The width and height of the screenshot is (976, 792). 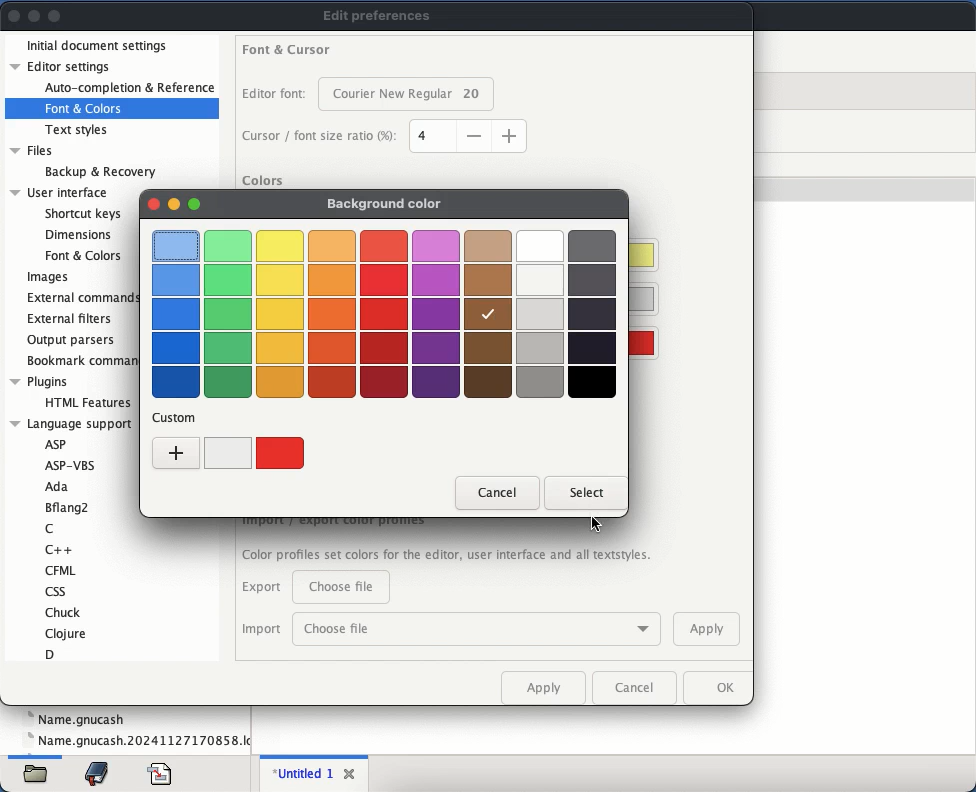 What do you see at coordinates (15, 15) in the screenshot?
I see `close` at bounding box center [15, 15].